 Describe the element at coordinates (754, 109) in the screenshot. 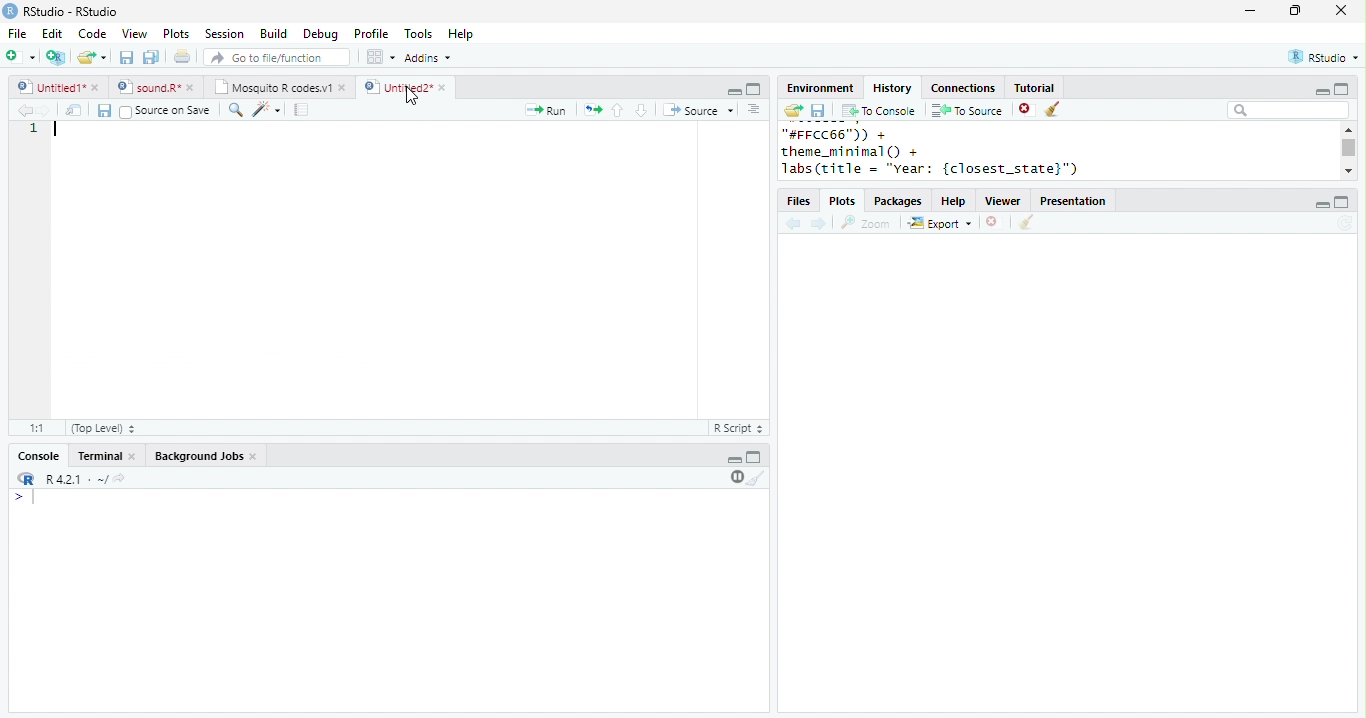

I see `options` at that location.